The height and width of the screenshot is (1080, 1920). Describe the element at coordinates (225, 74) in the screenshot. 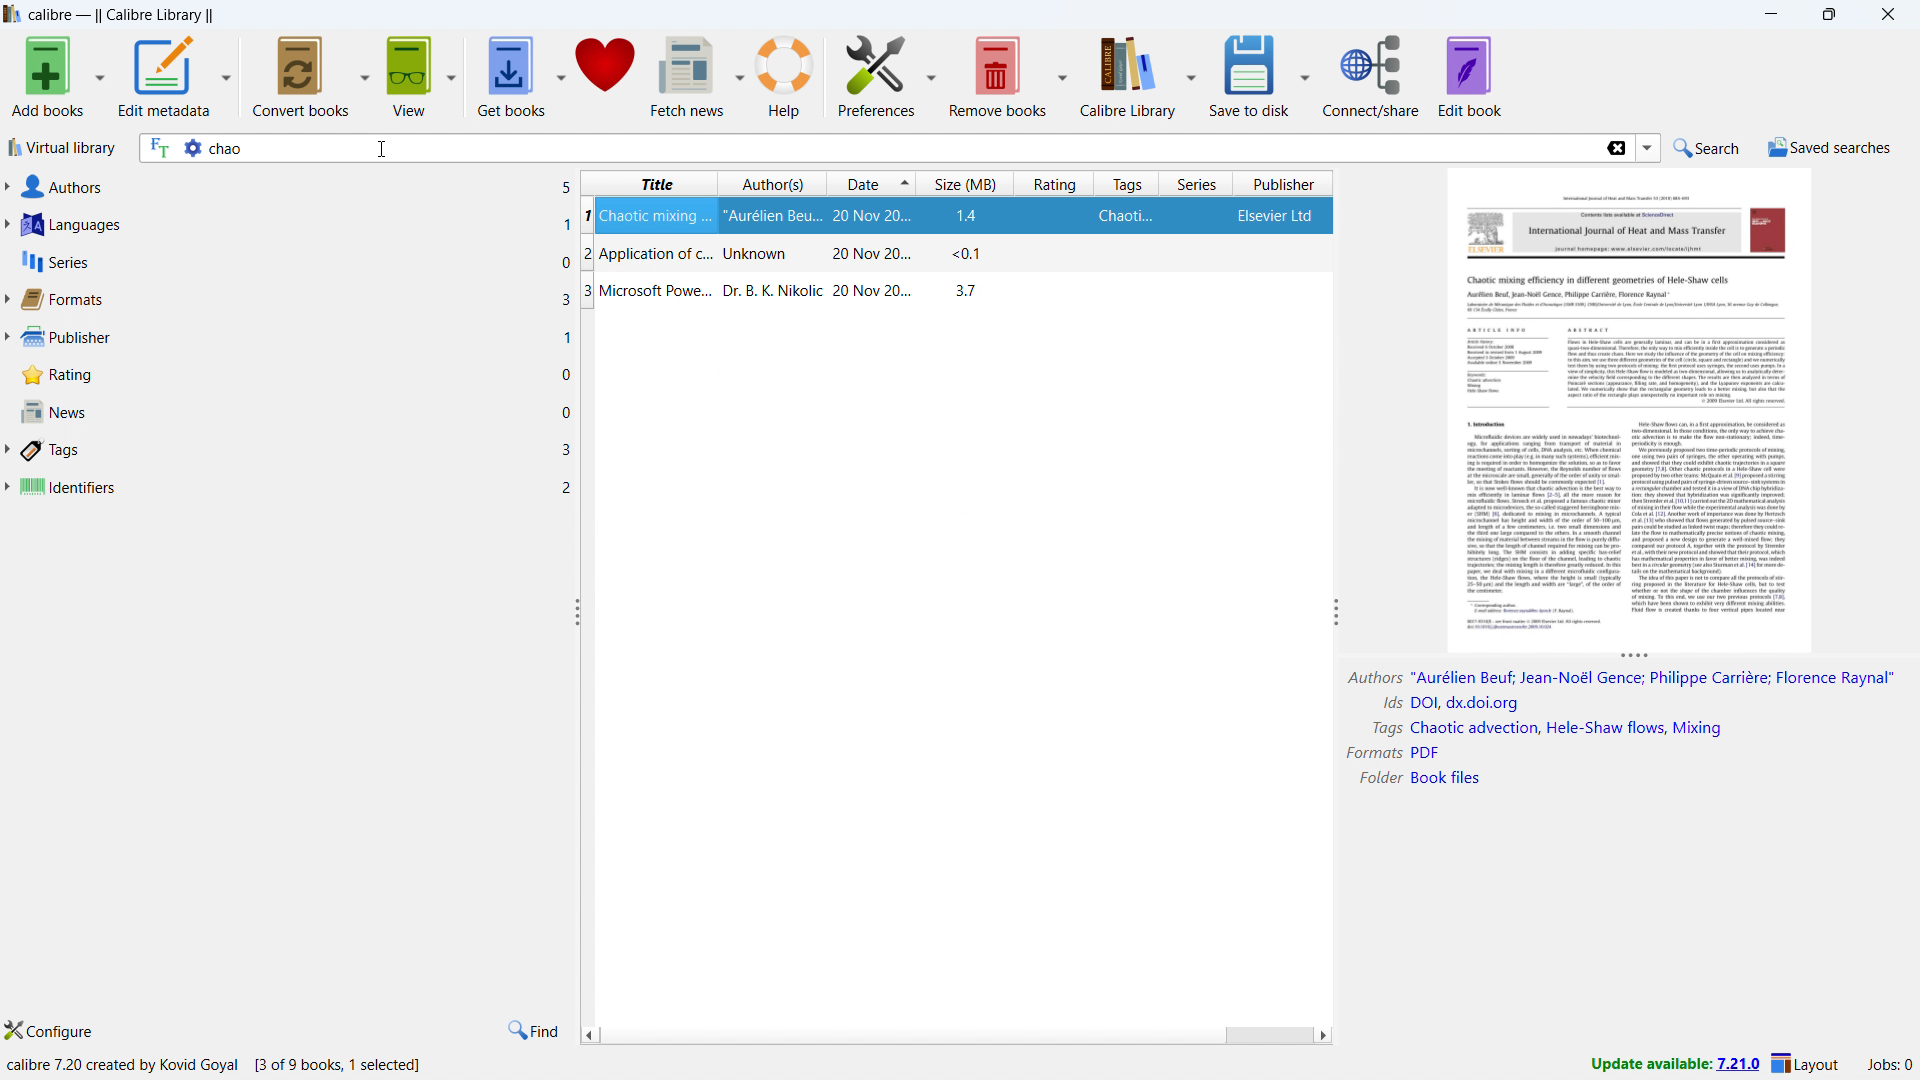

I see `edit metadata options` at that location.